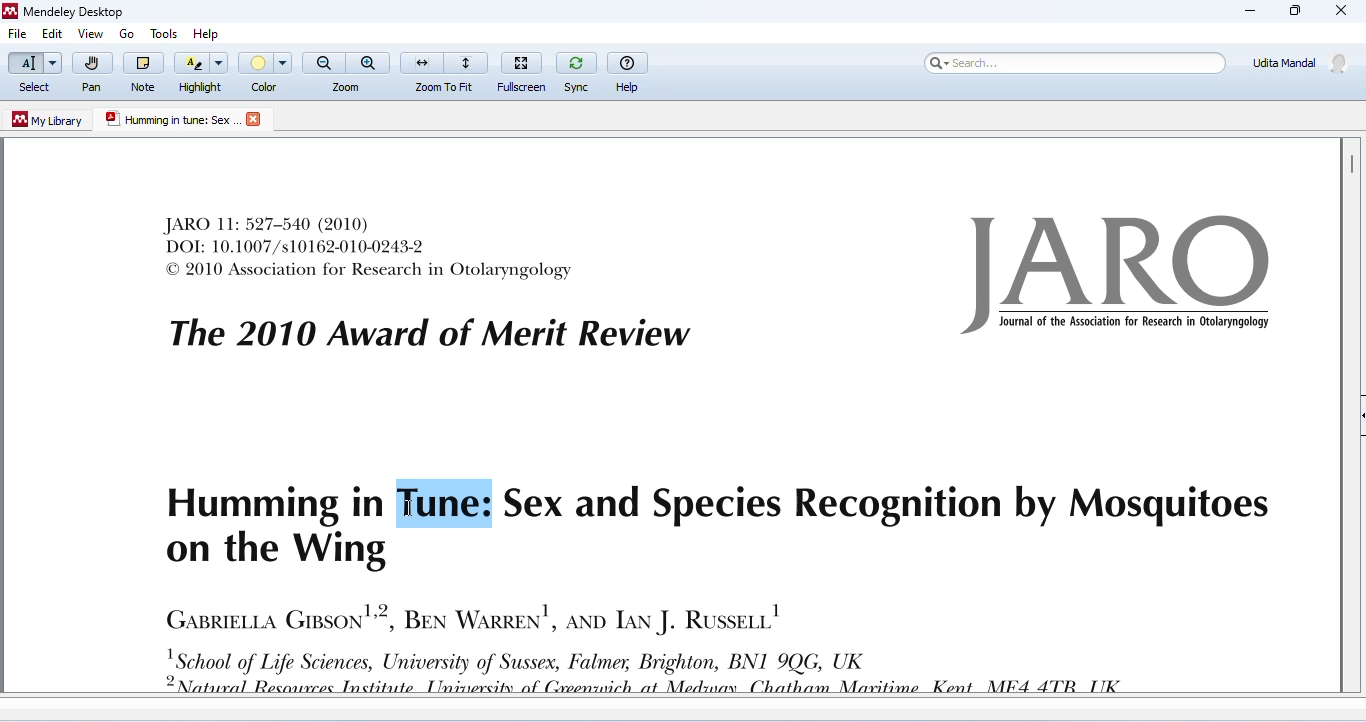 Image resolution: width=1366 pixels, height=722 pixels. I want to click on GABRIELLA Gisson'2, BEN WARREN, AND IAN J. RUSSELL., so click(472, 616).